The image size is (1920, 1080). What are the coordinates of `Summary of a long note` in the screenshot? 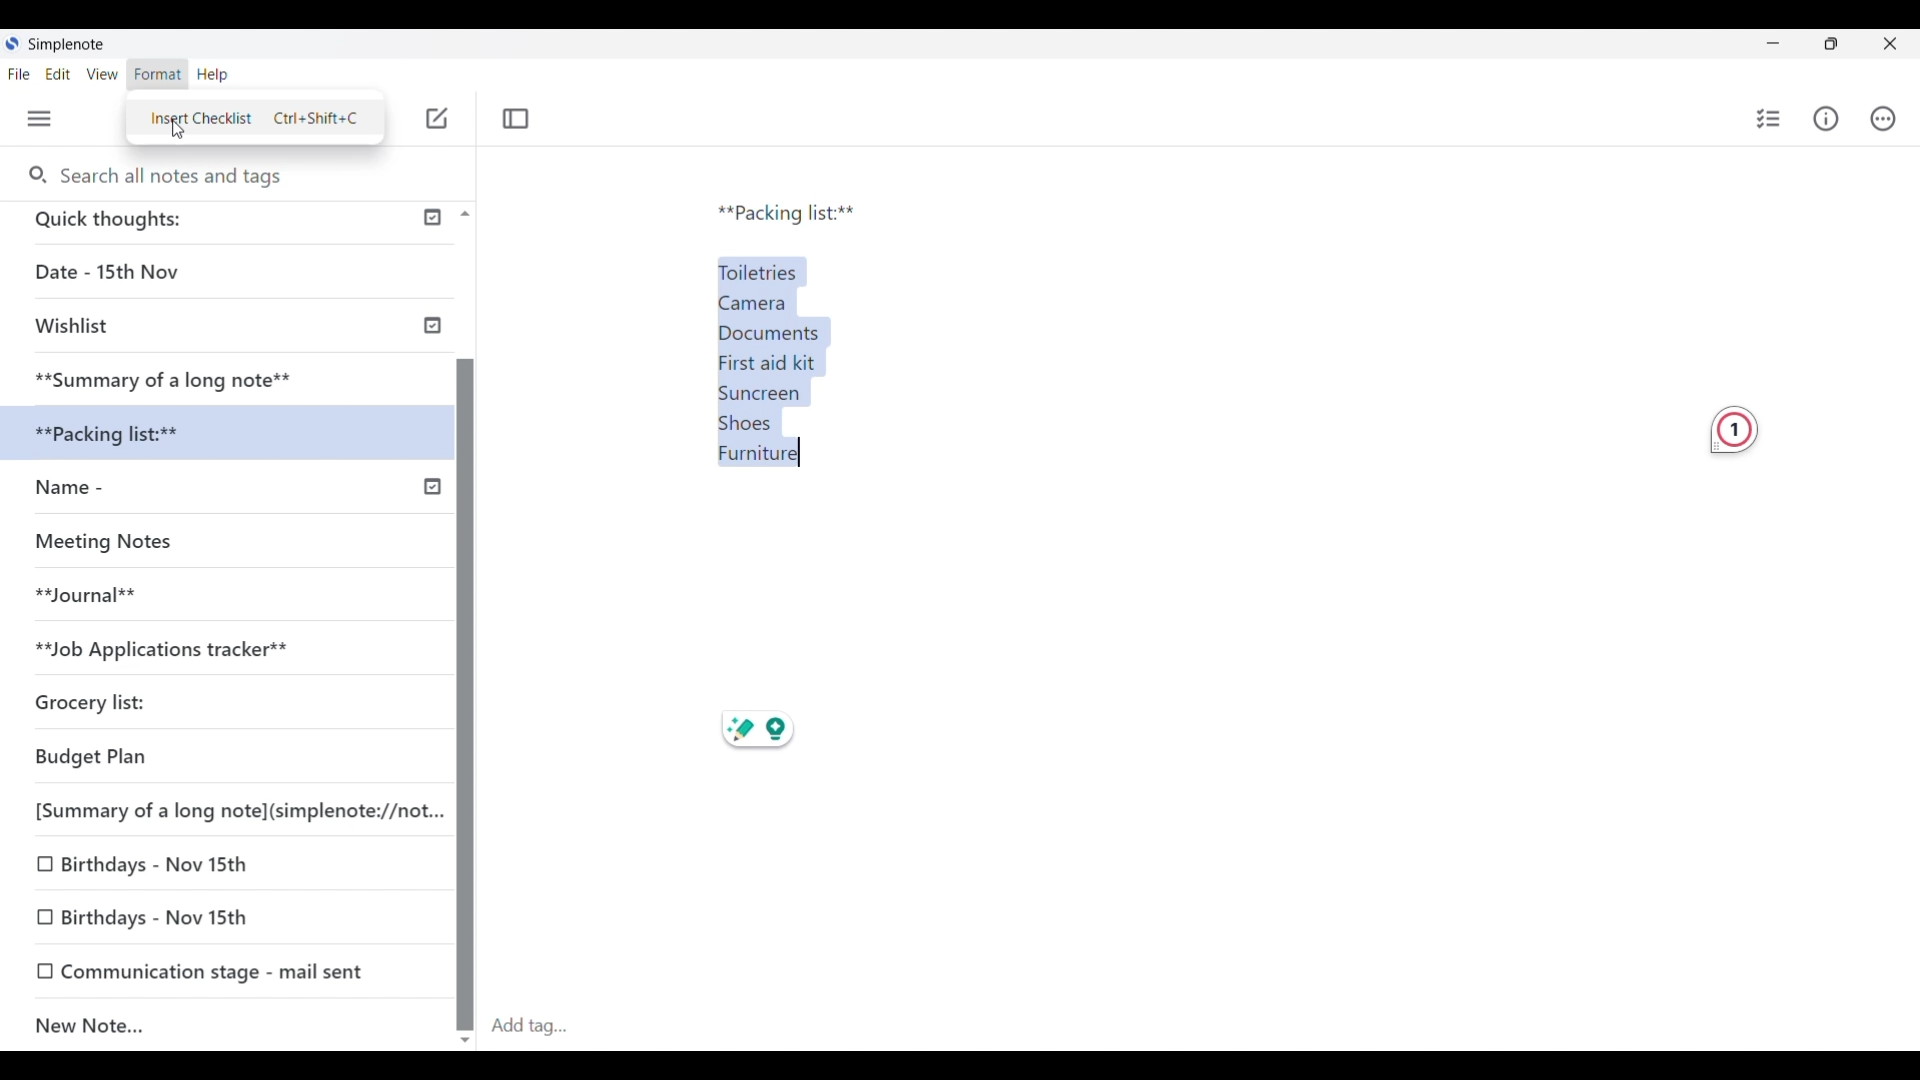 It's located at (166, 377).